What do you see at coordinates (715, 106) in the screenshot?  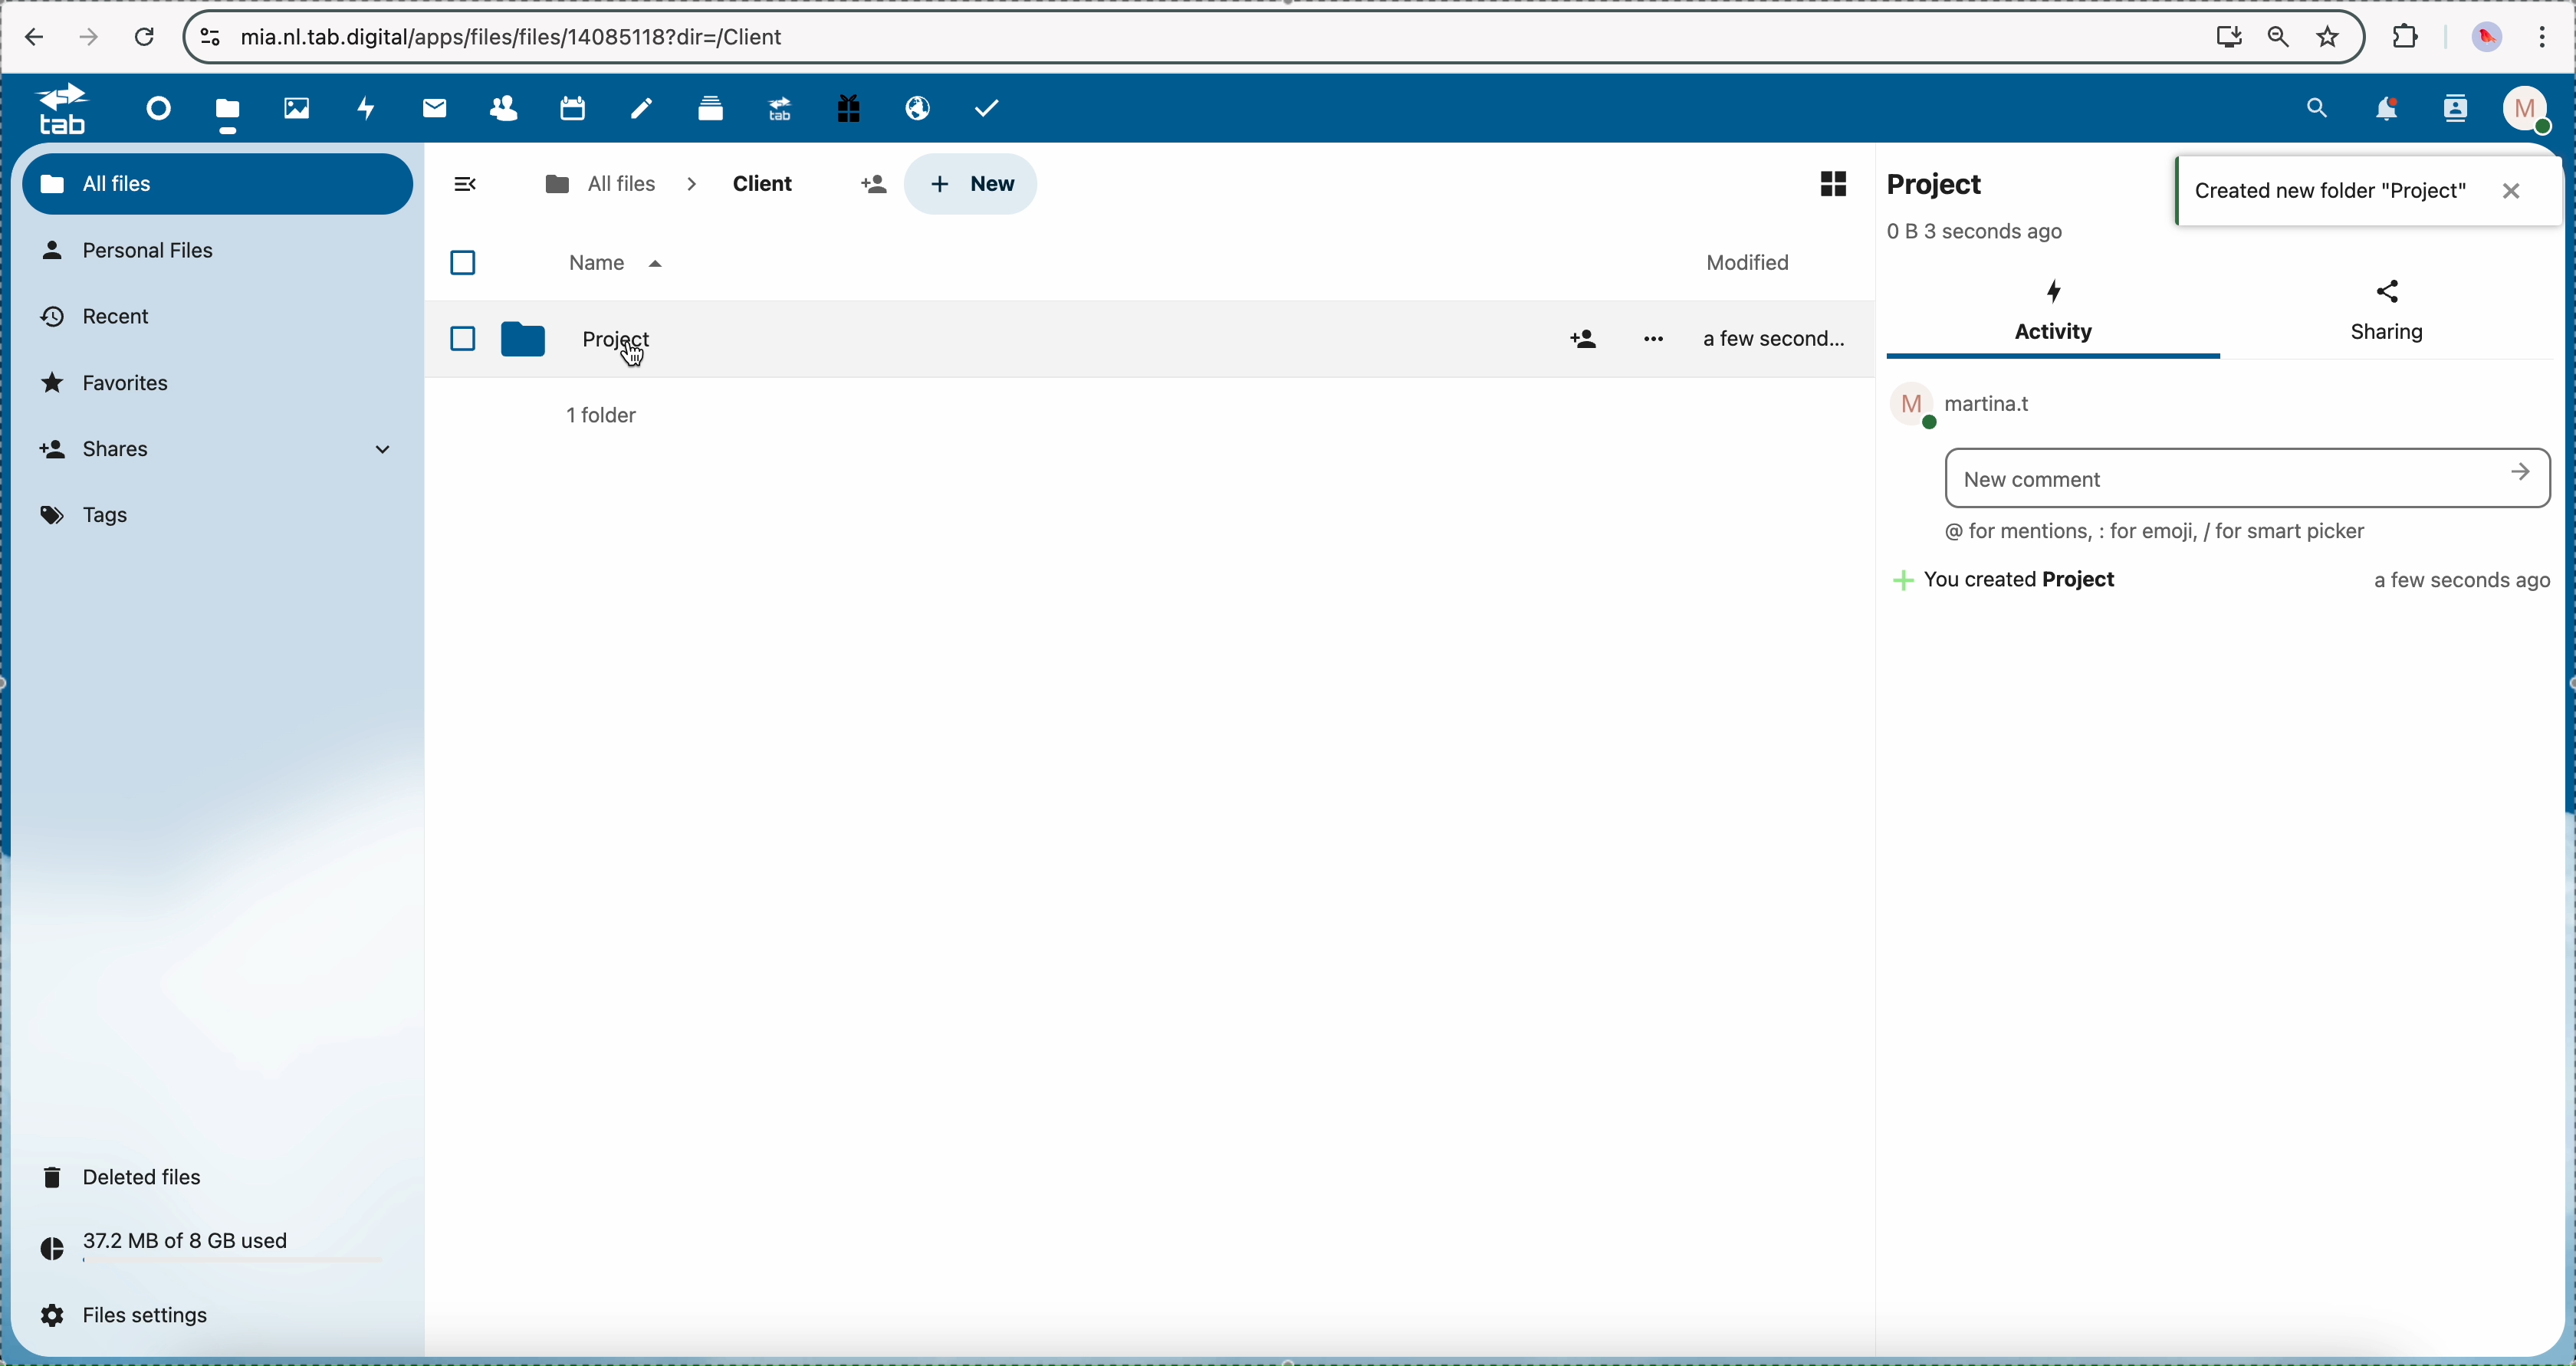 I see `deck` at bounding box center [715, 106].